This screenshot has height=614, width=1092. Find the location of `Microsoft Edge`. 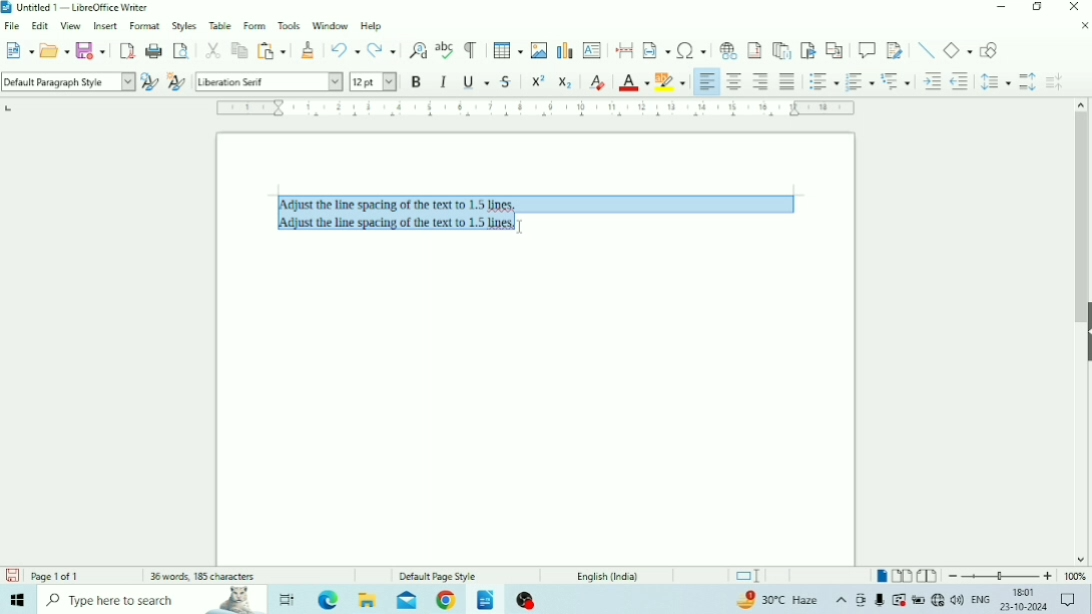

Microsoft Edge is located at coordinates (328, 600).